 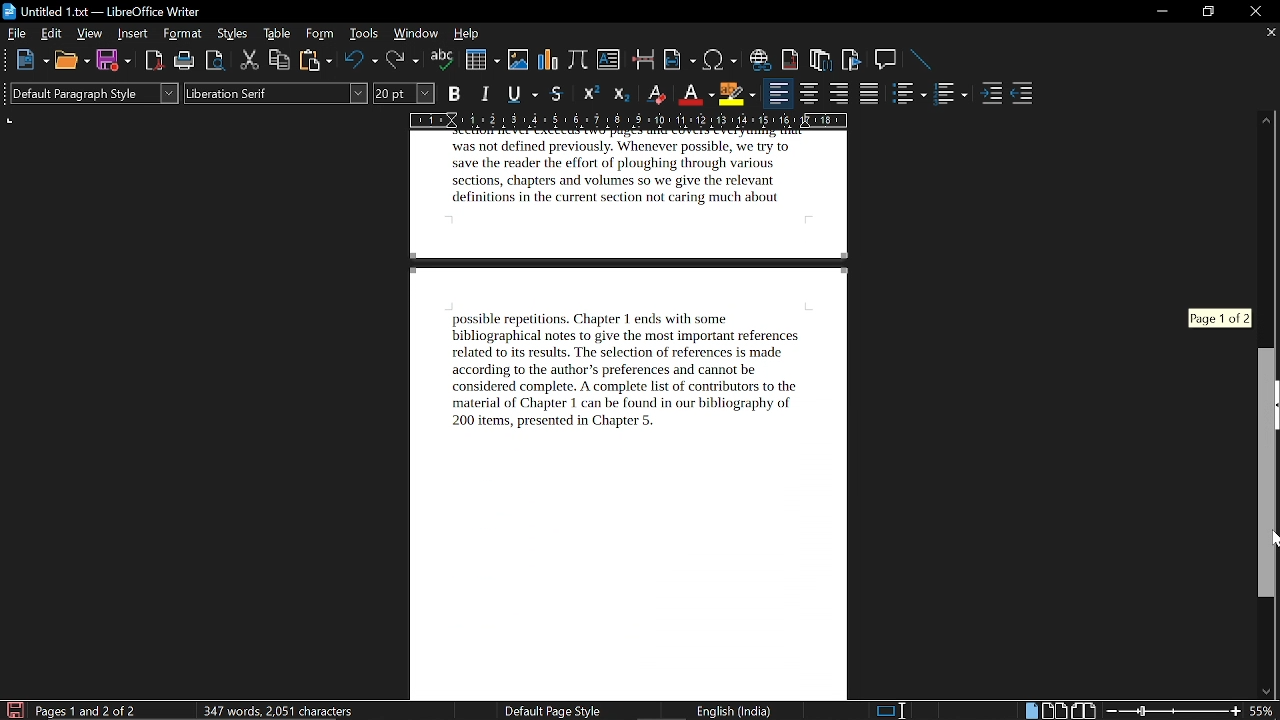 I want to click on current window, so click(x=102, y=11).